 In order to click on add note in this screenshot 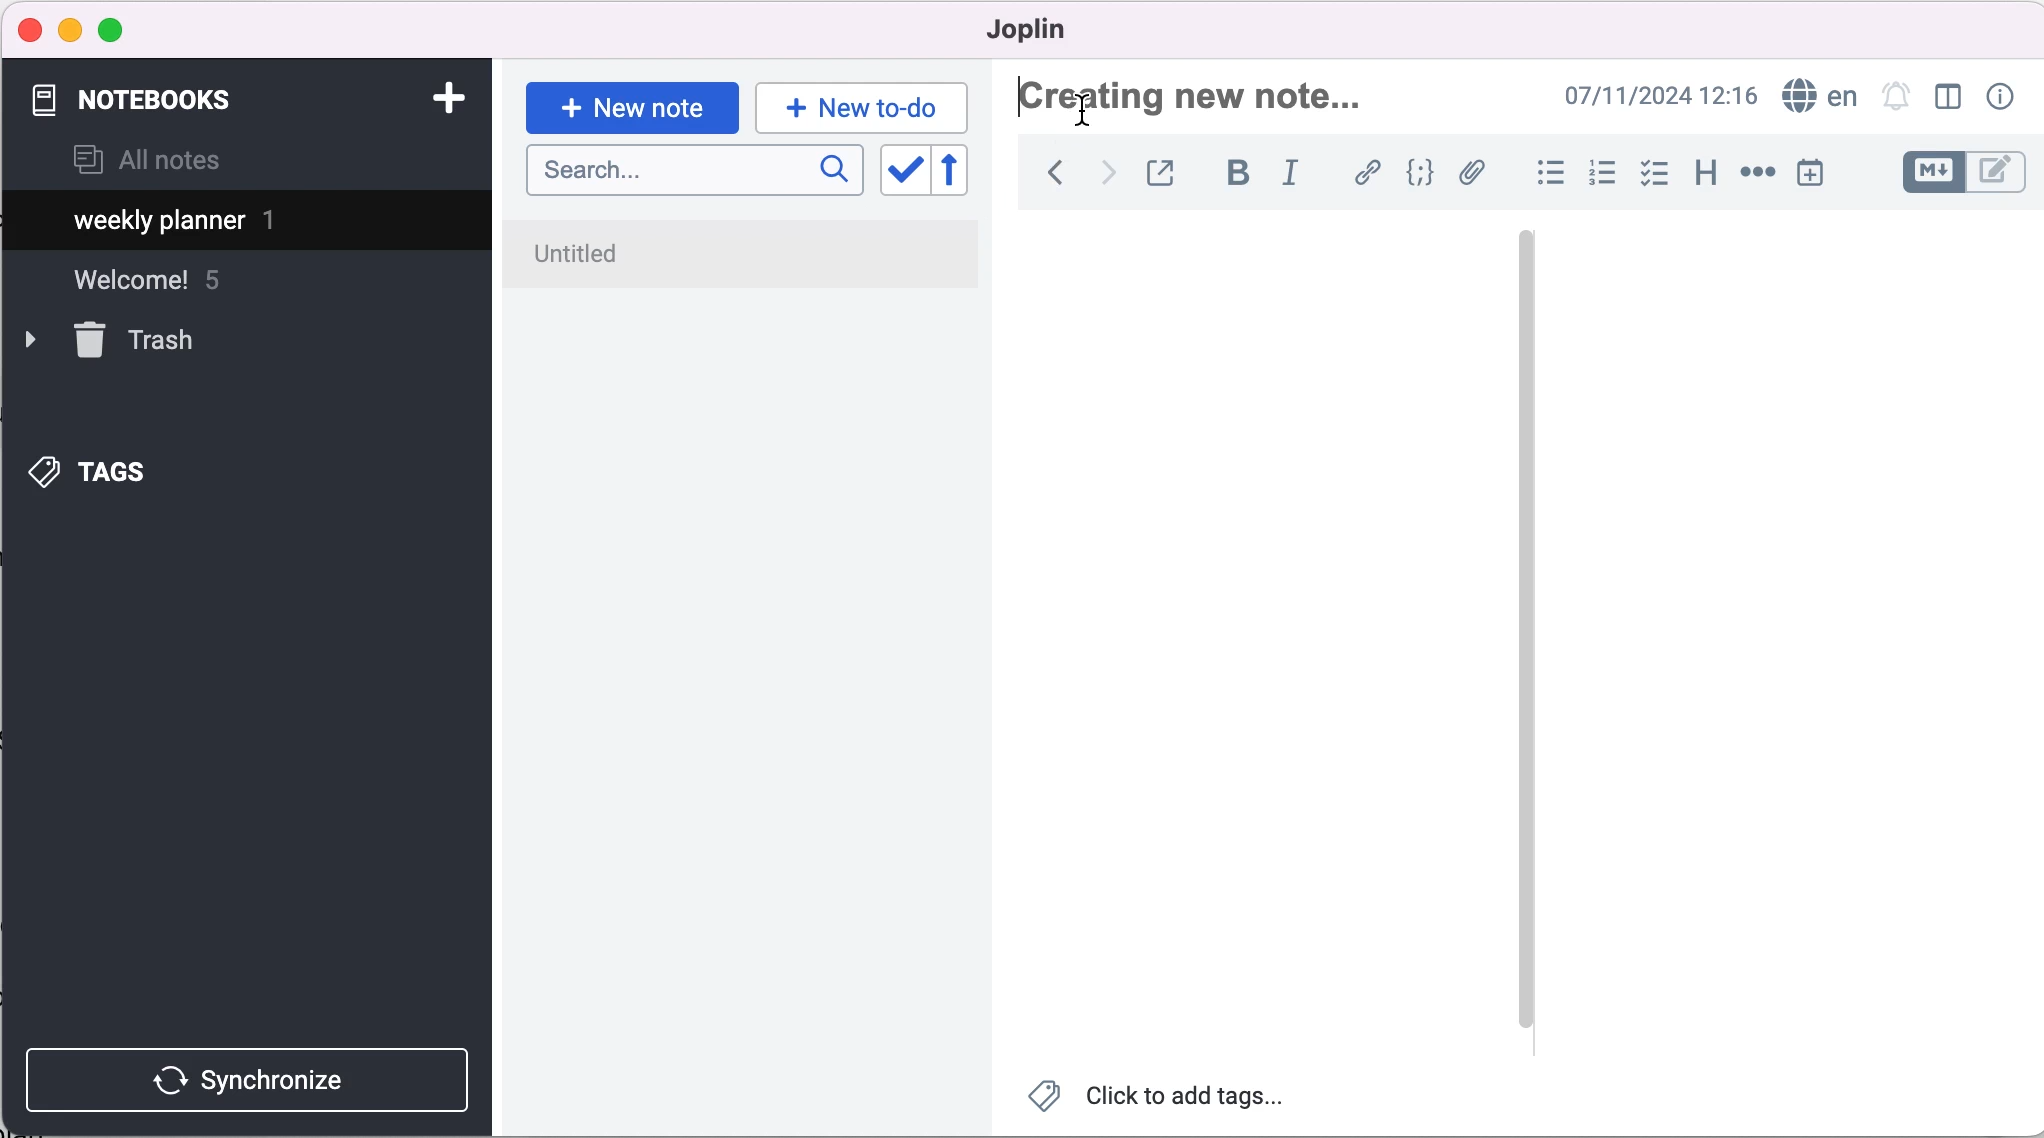, I will do `click(447, 96)`.